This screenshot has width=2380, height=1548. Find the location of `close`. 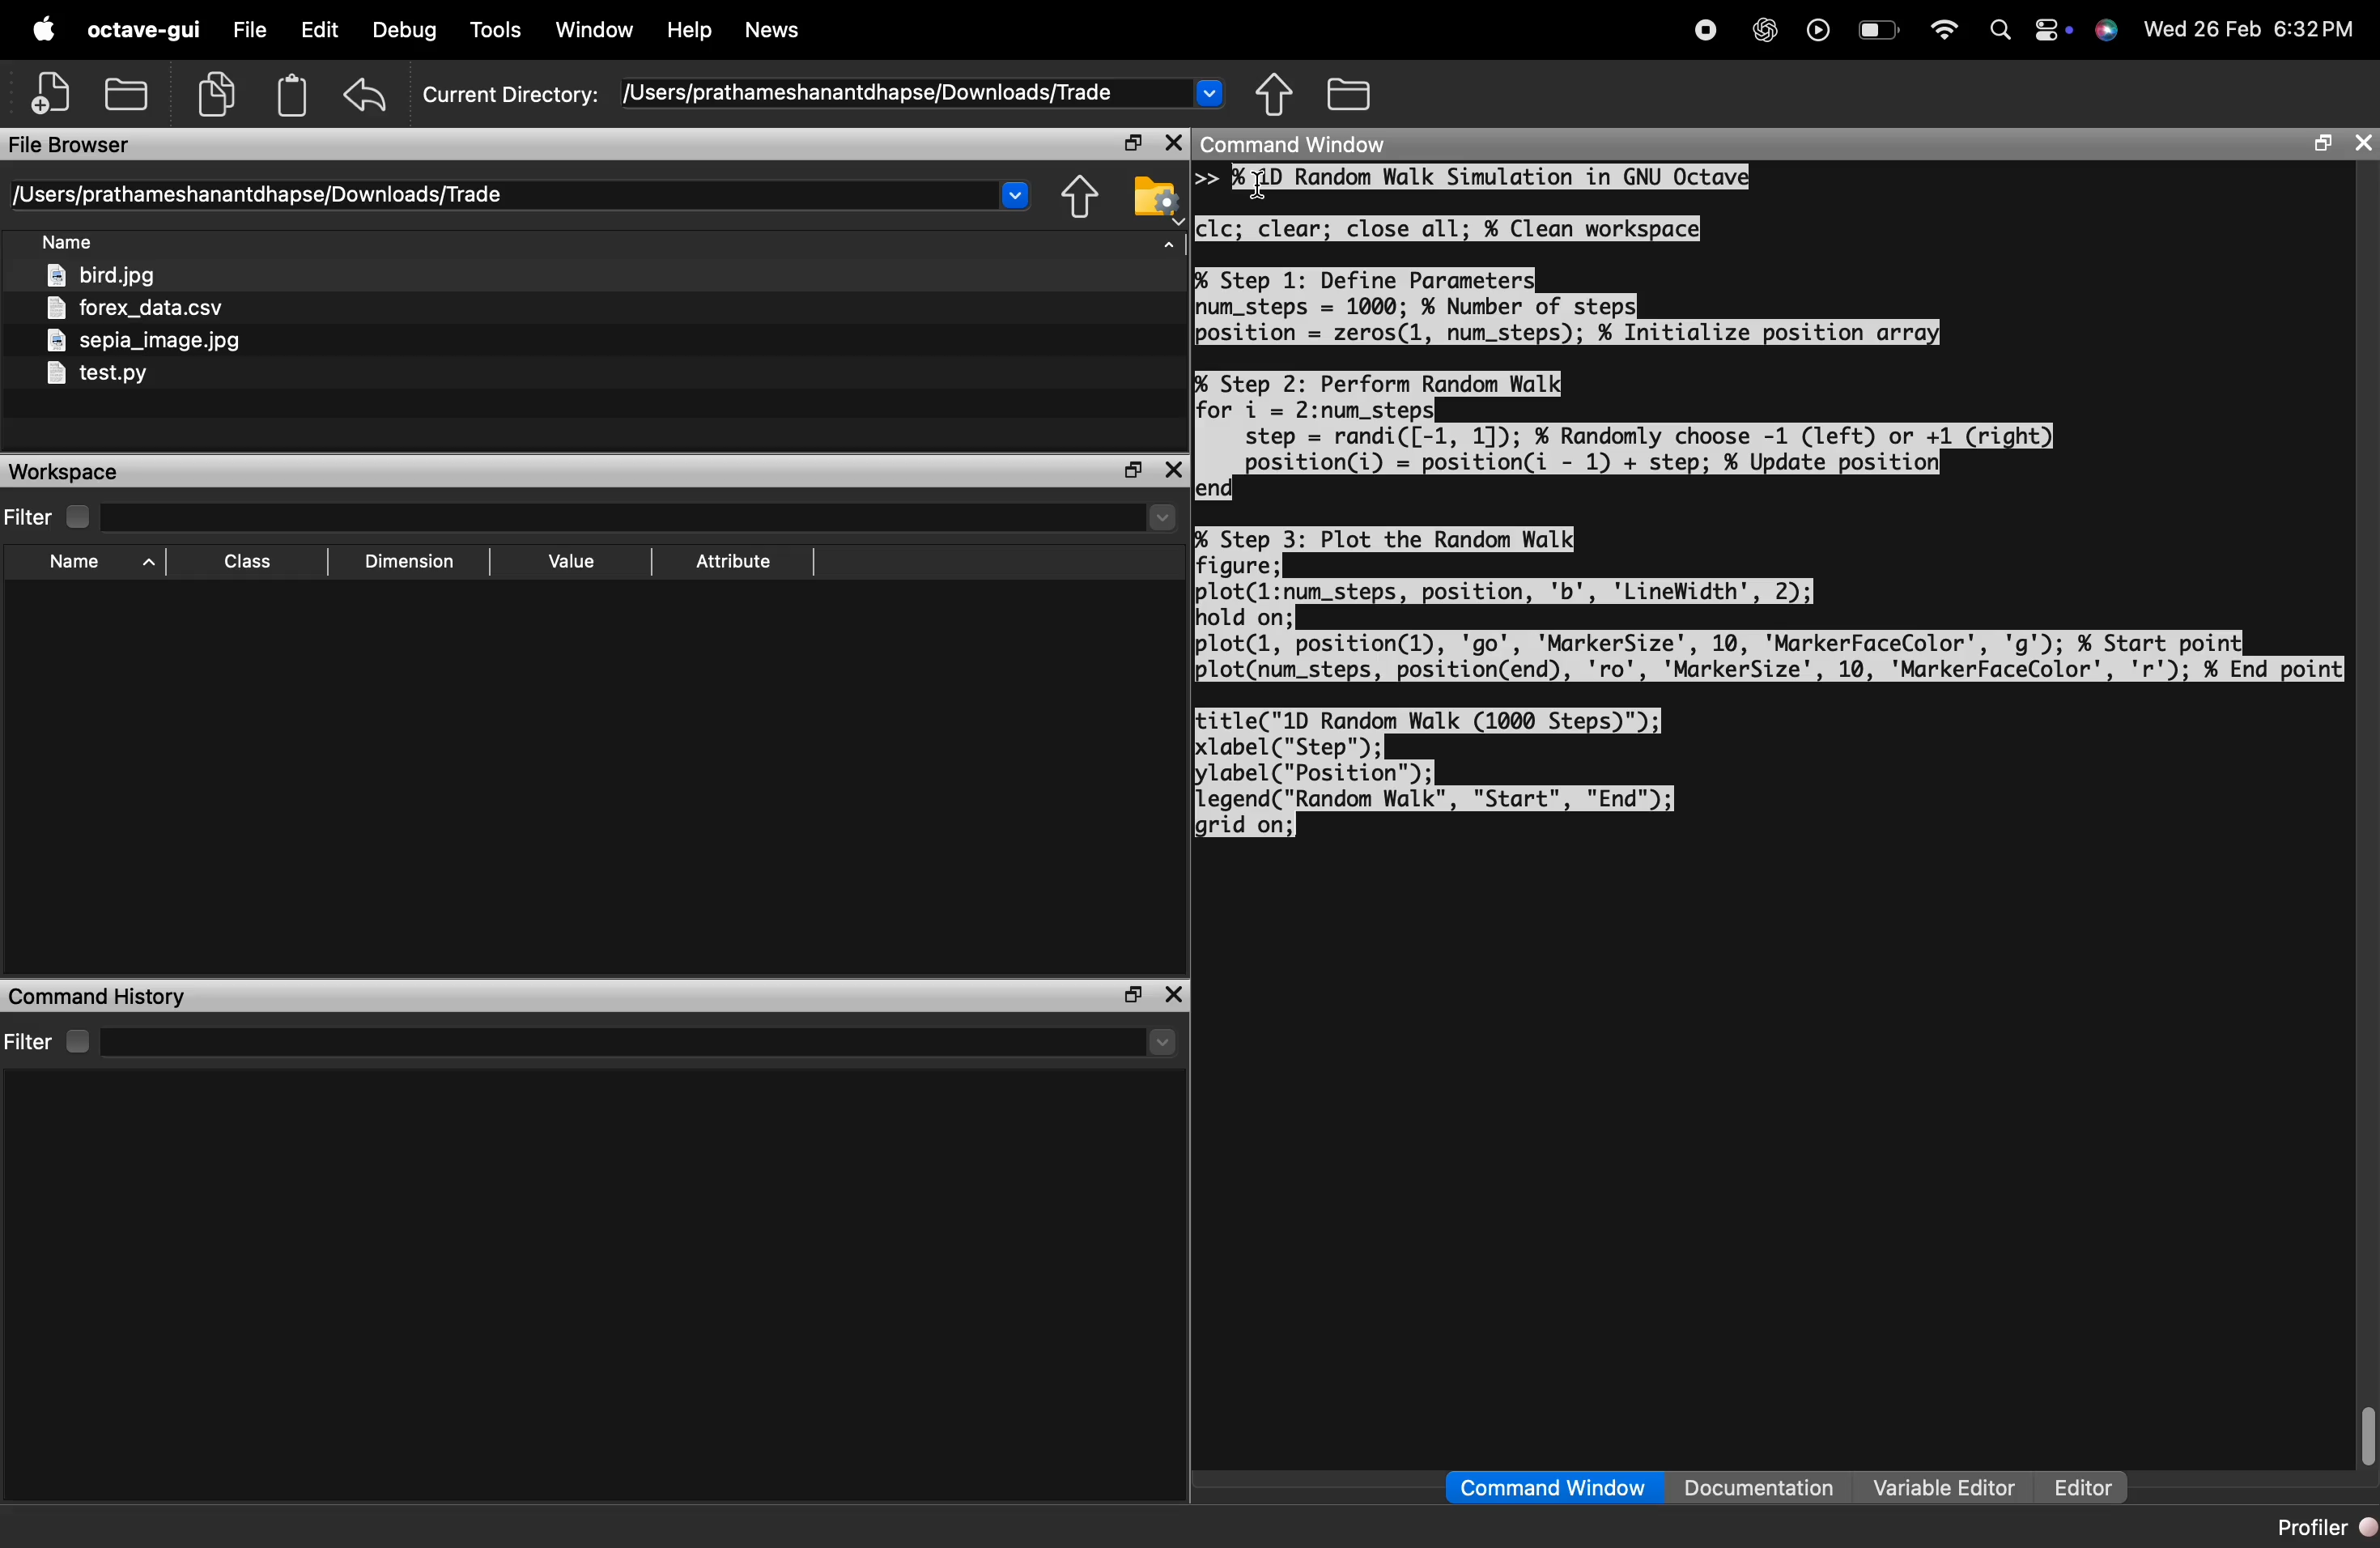

close is located at coordinates (2362, 143).